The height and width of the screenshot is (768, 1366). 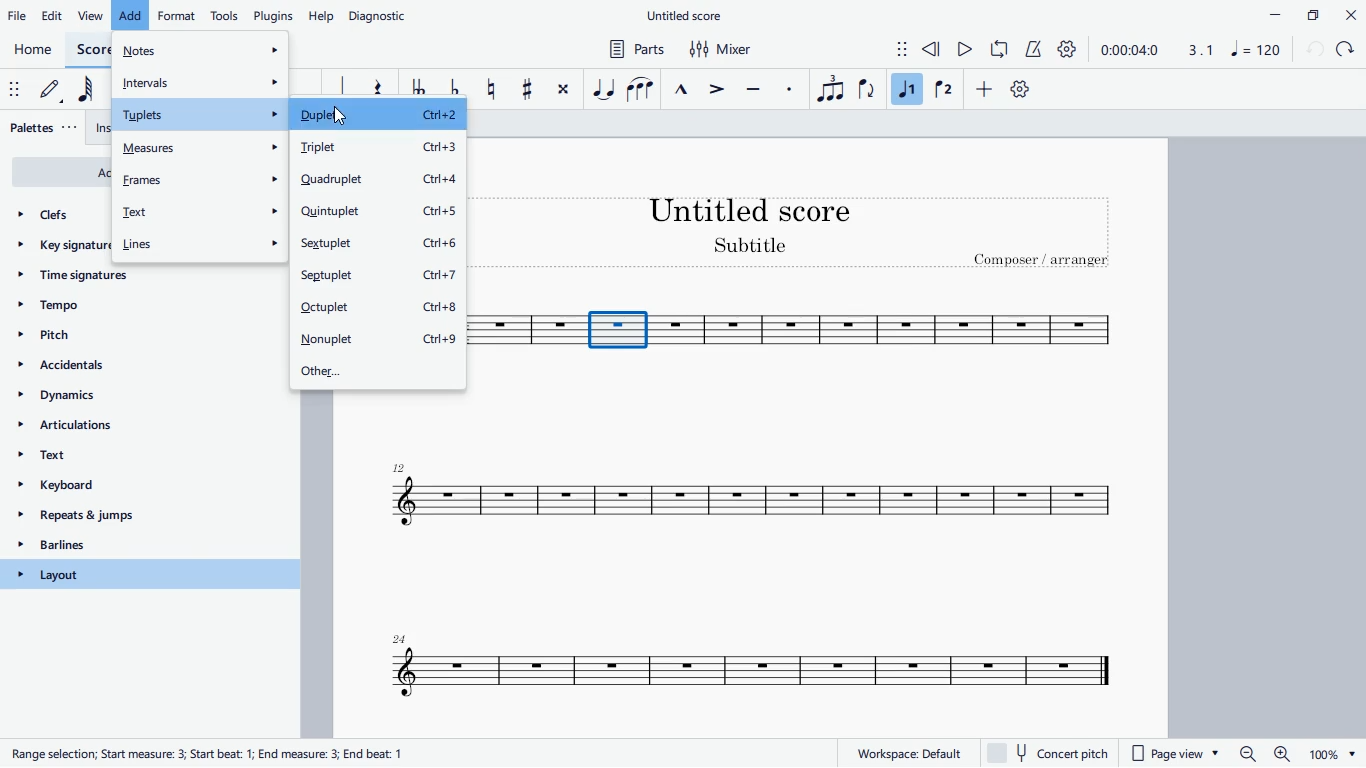 I want to click on composer / arranger, so click(x=1045, y=262).